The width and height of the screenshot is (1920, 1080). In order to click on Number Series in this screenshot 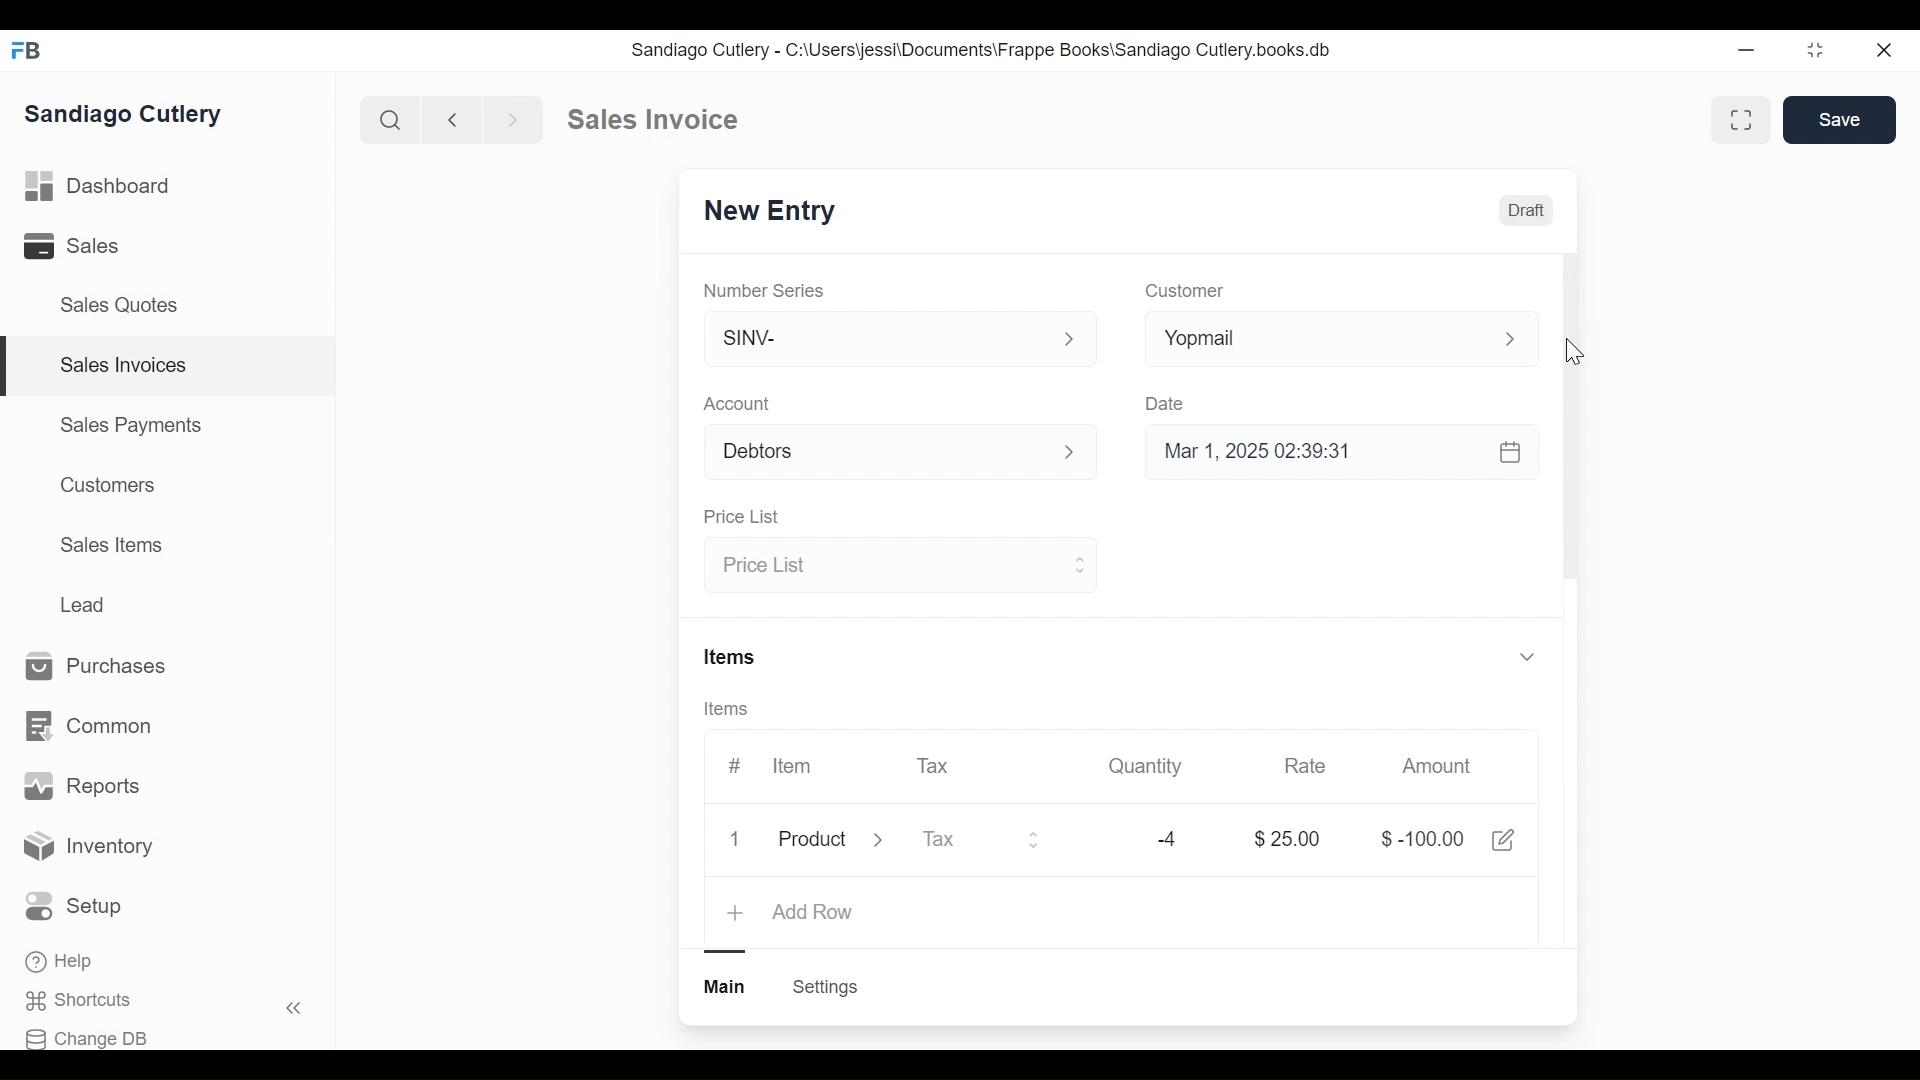, I will do `click(763, 289)`.